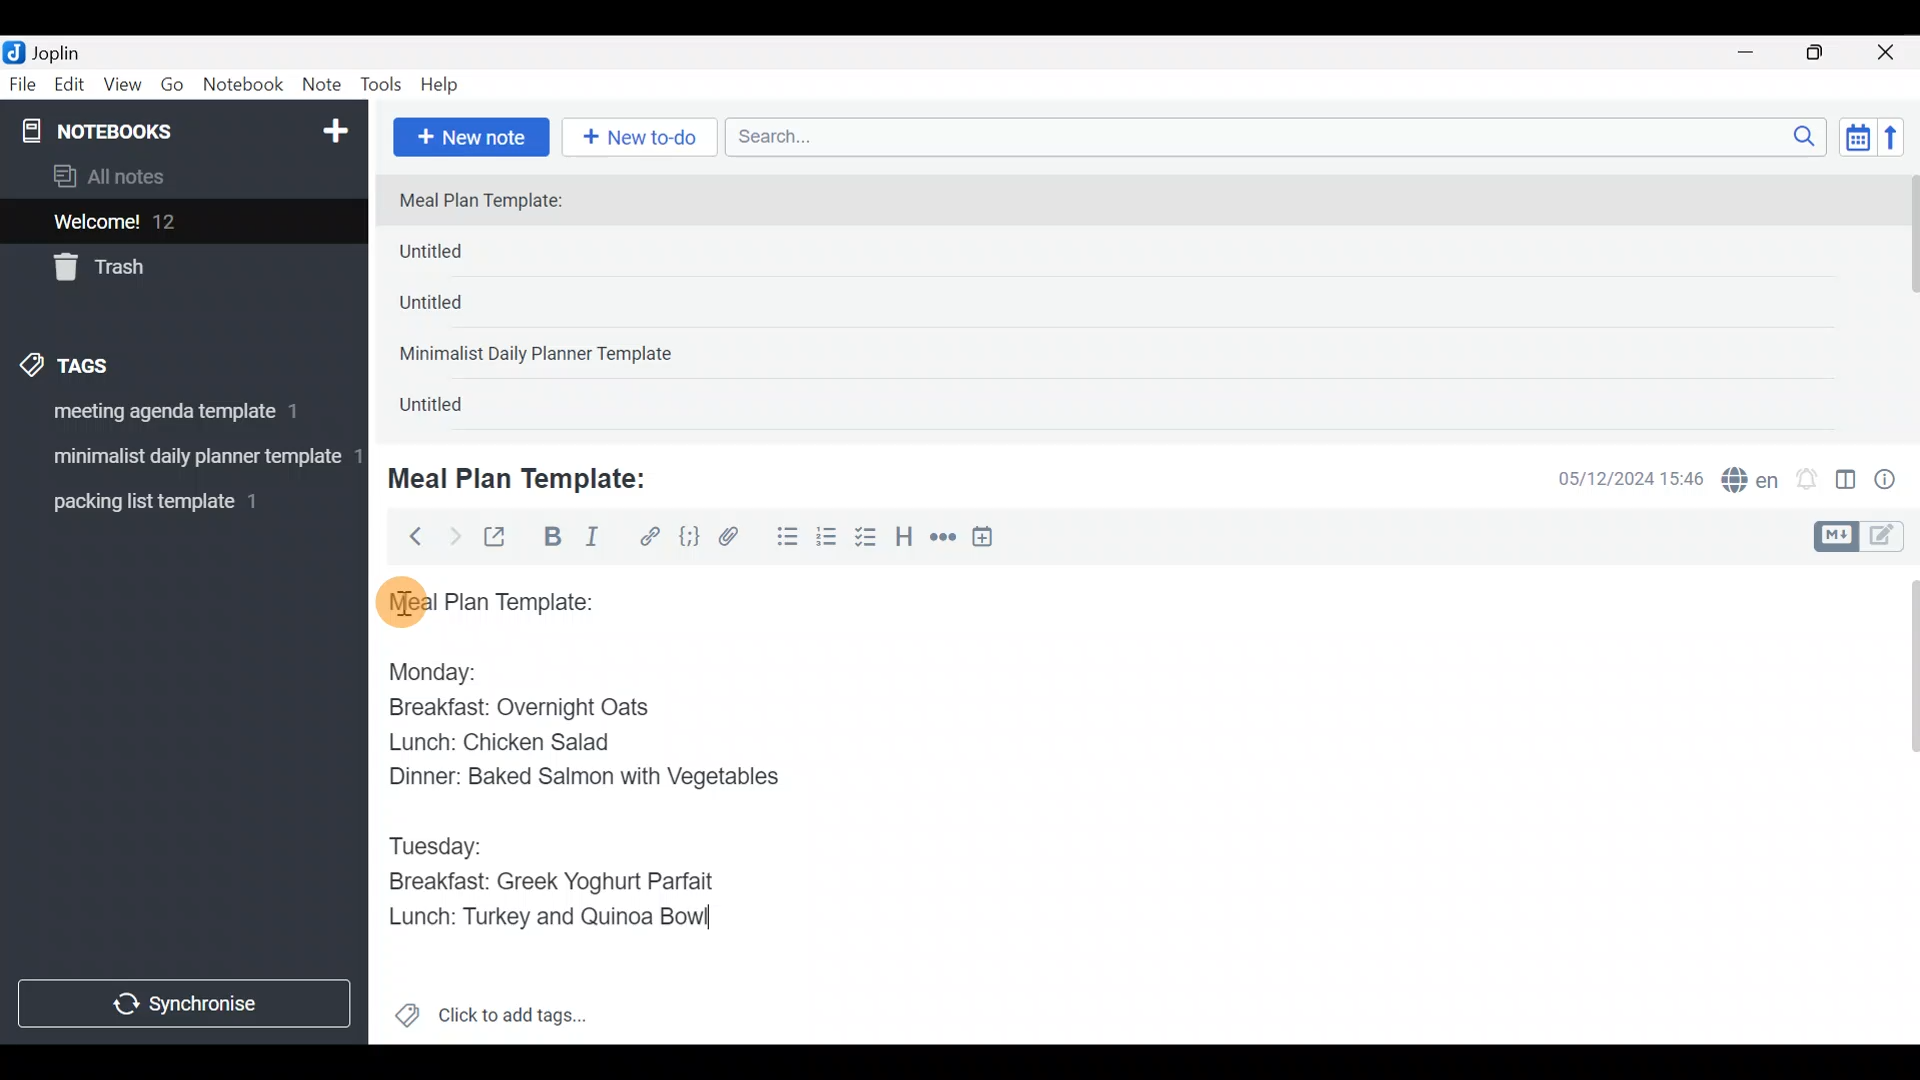 This screenshot has height=1080, width=1920. I want to click on Meal Plan Template:, so click(530, 476).